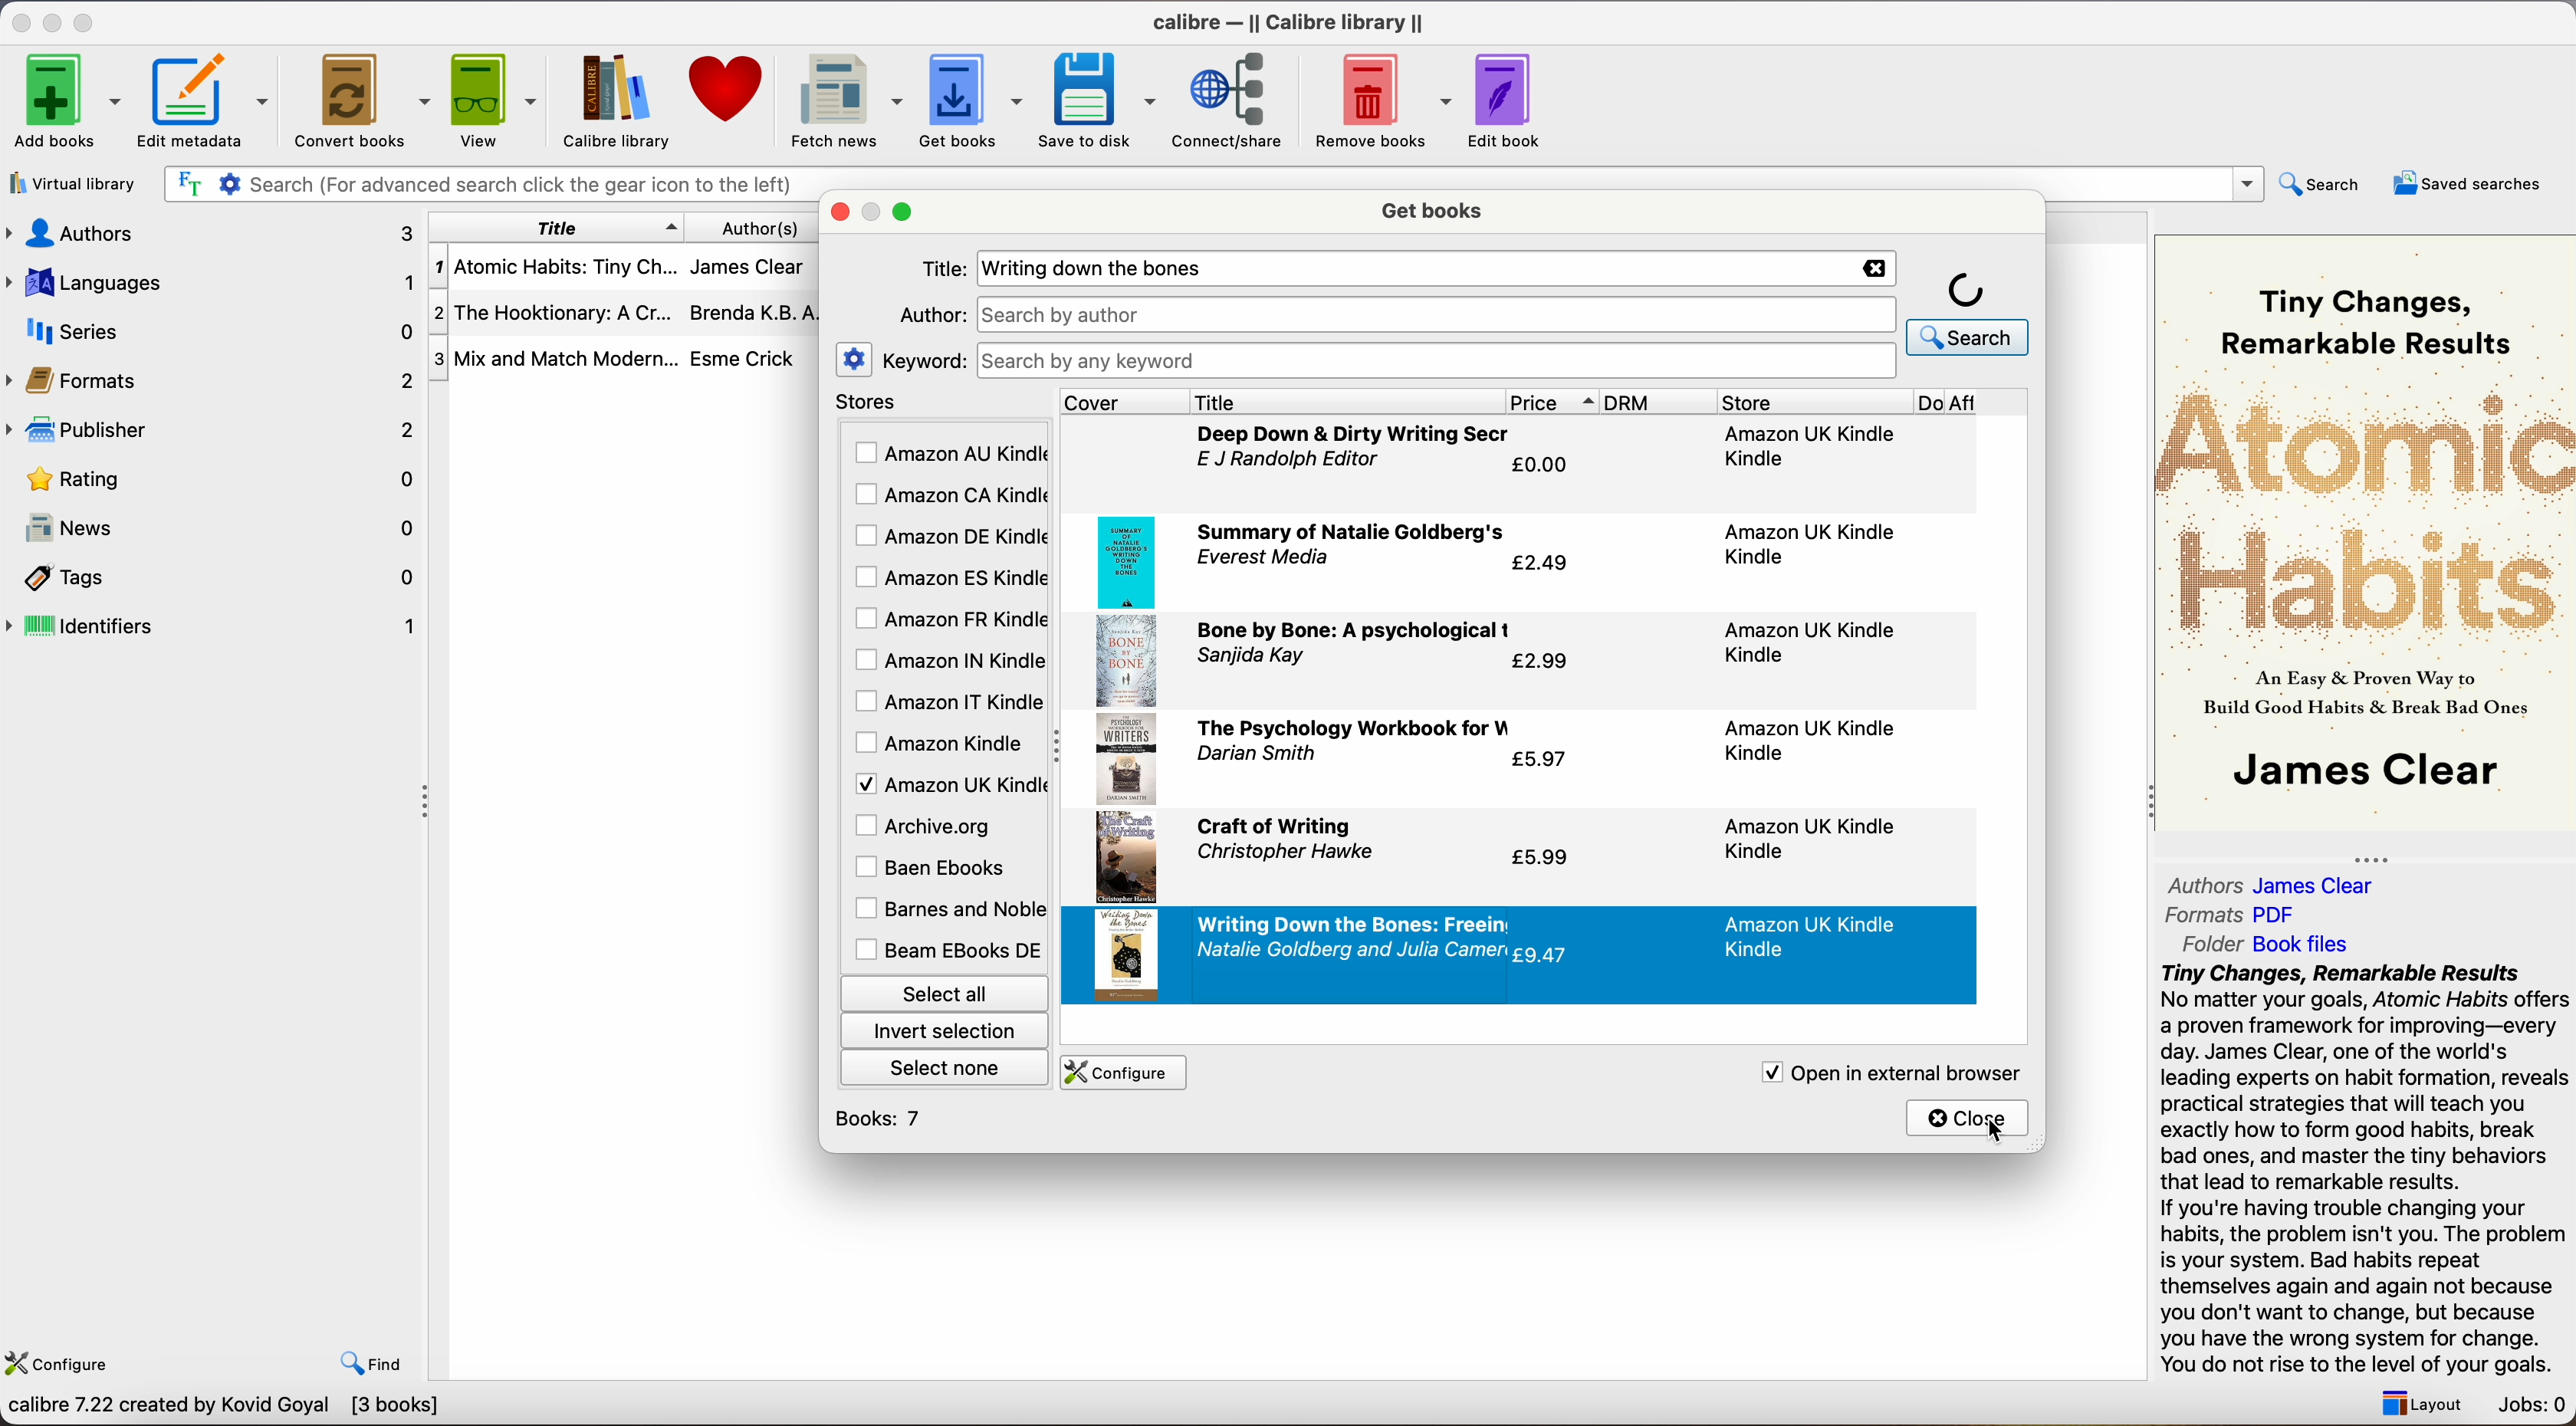  What do you see at coordinates (942, 403) in the screenshot?
I see `stores` at bounding box center [942, 403].